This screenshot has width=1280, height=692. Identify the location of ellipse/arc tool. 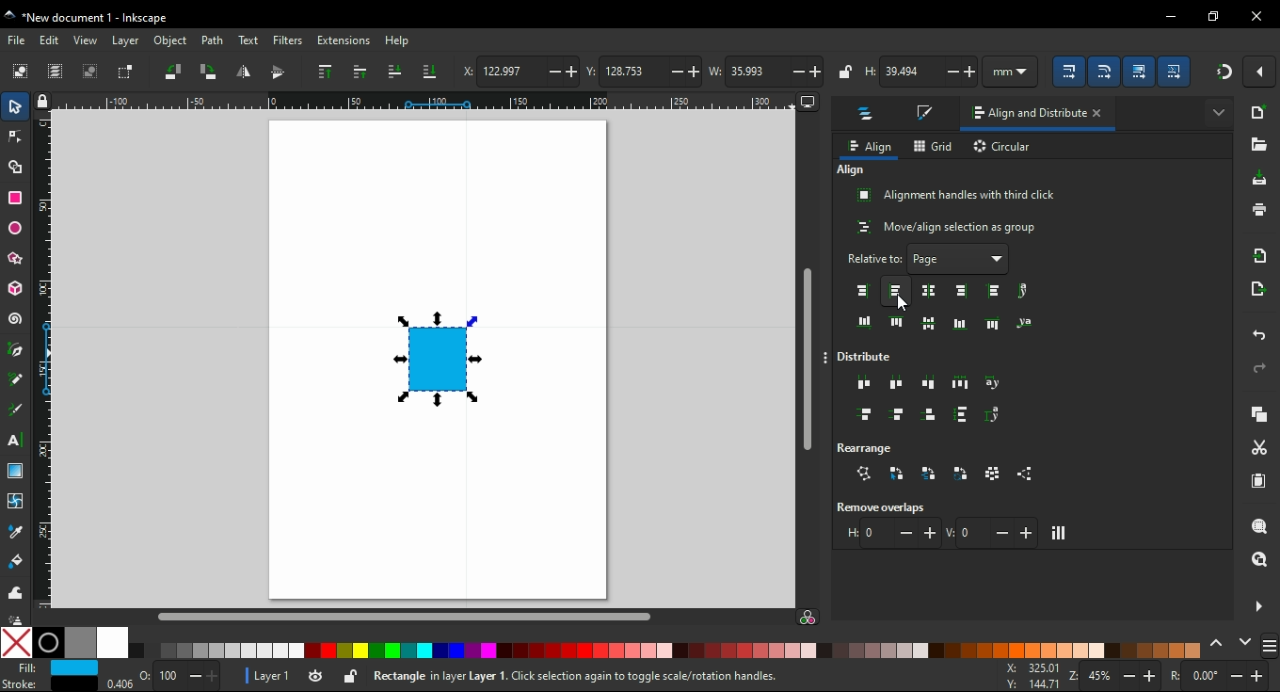
(16, 229).